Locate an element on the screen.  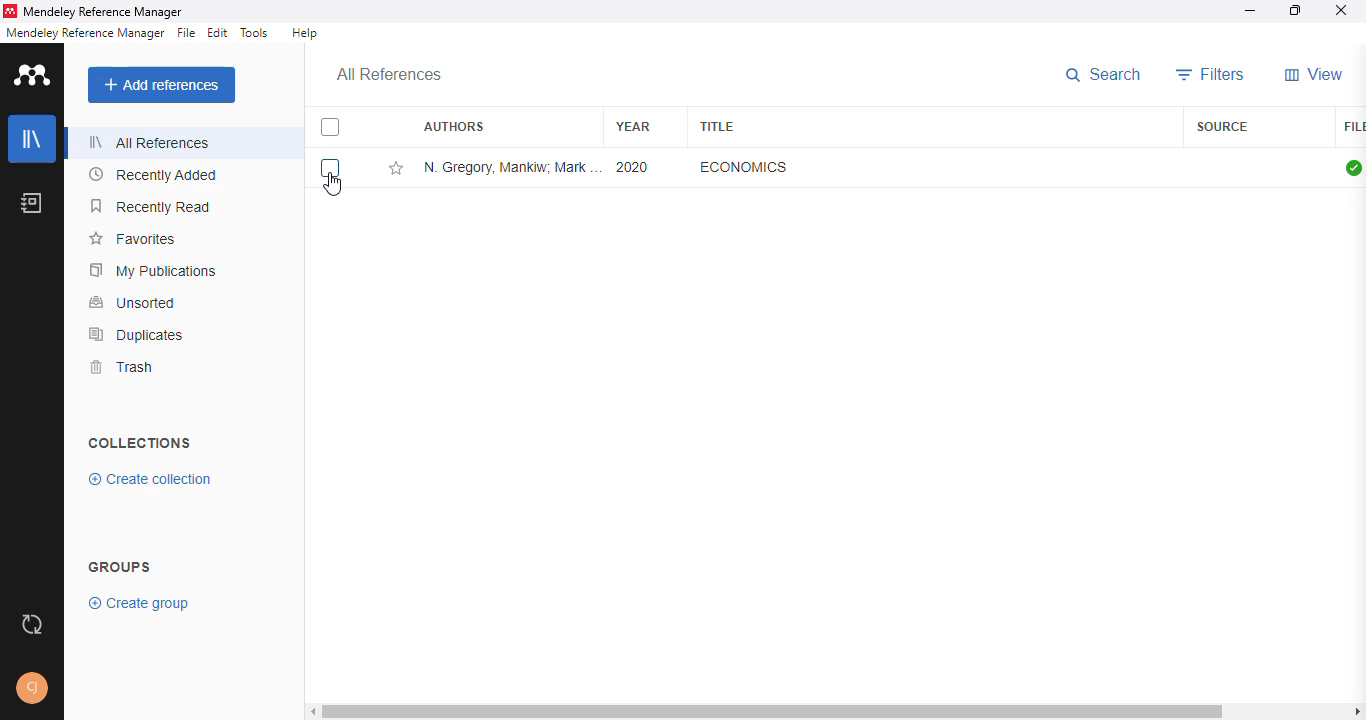
create group is located at coordinates (140, 604).